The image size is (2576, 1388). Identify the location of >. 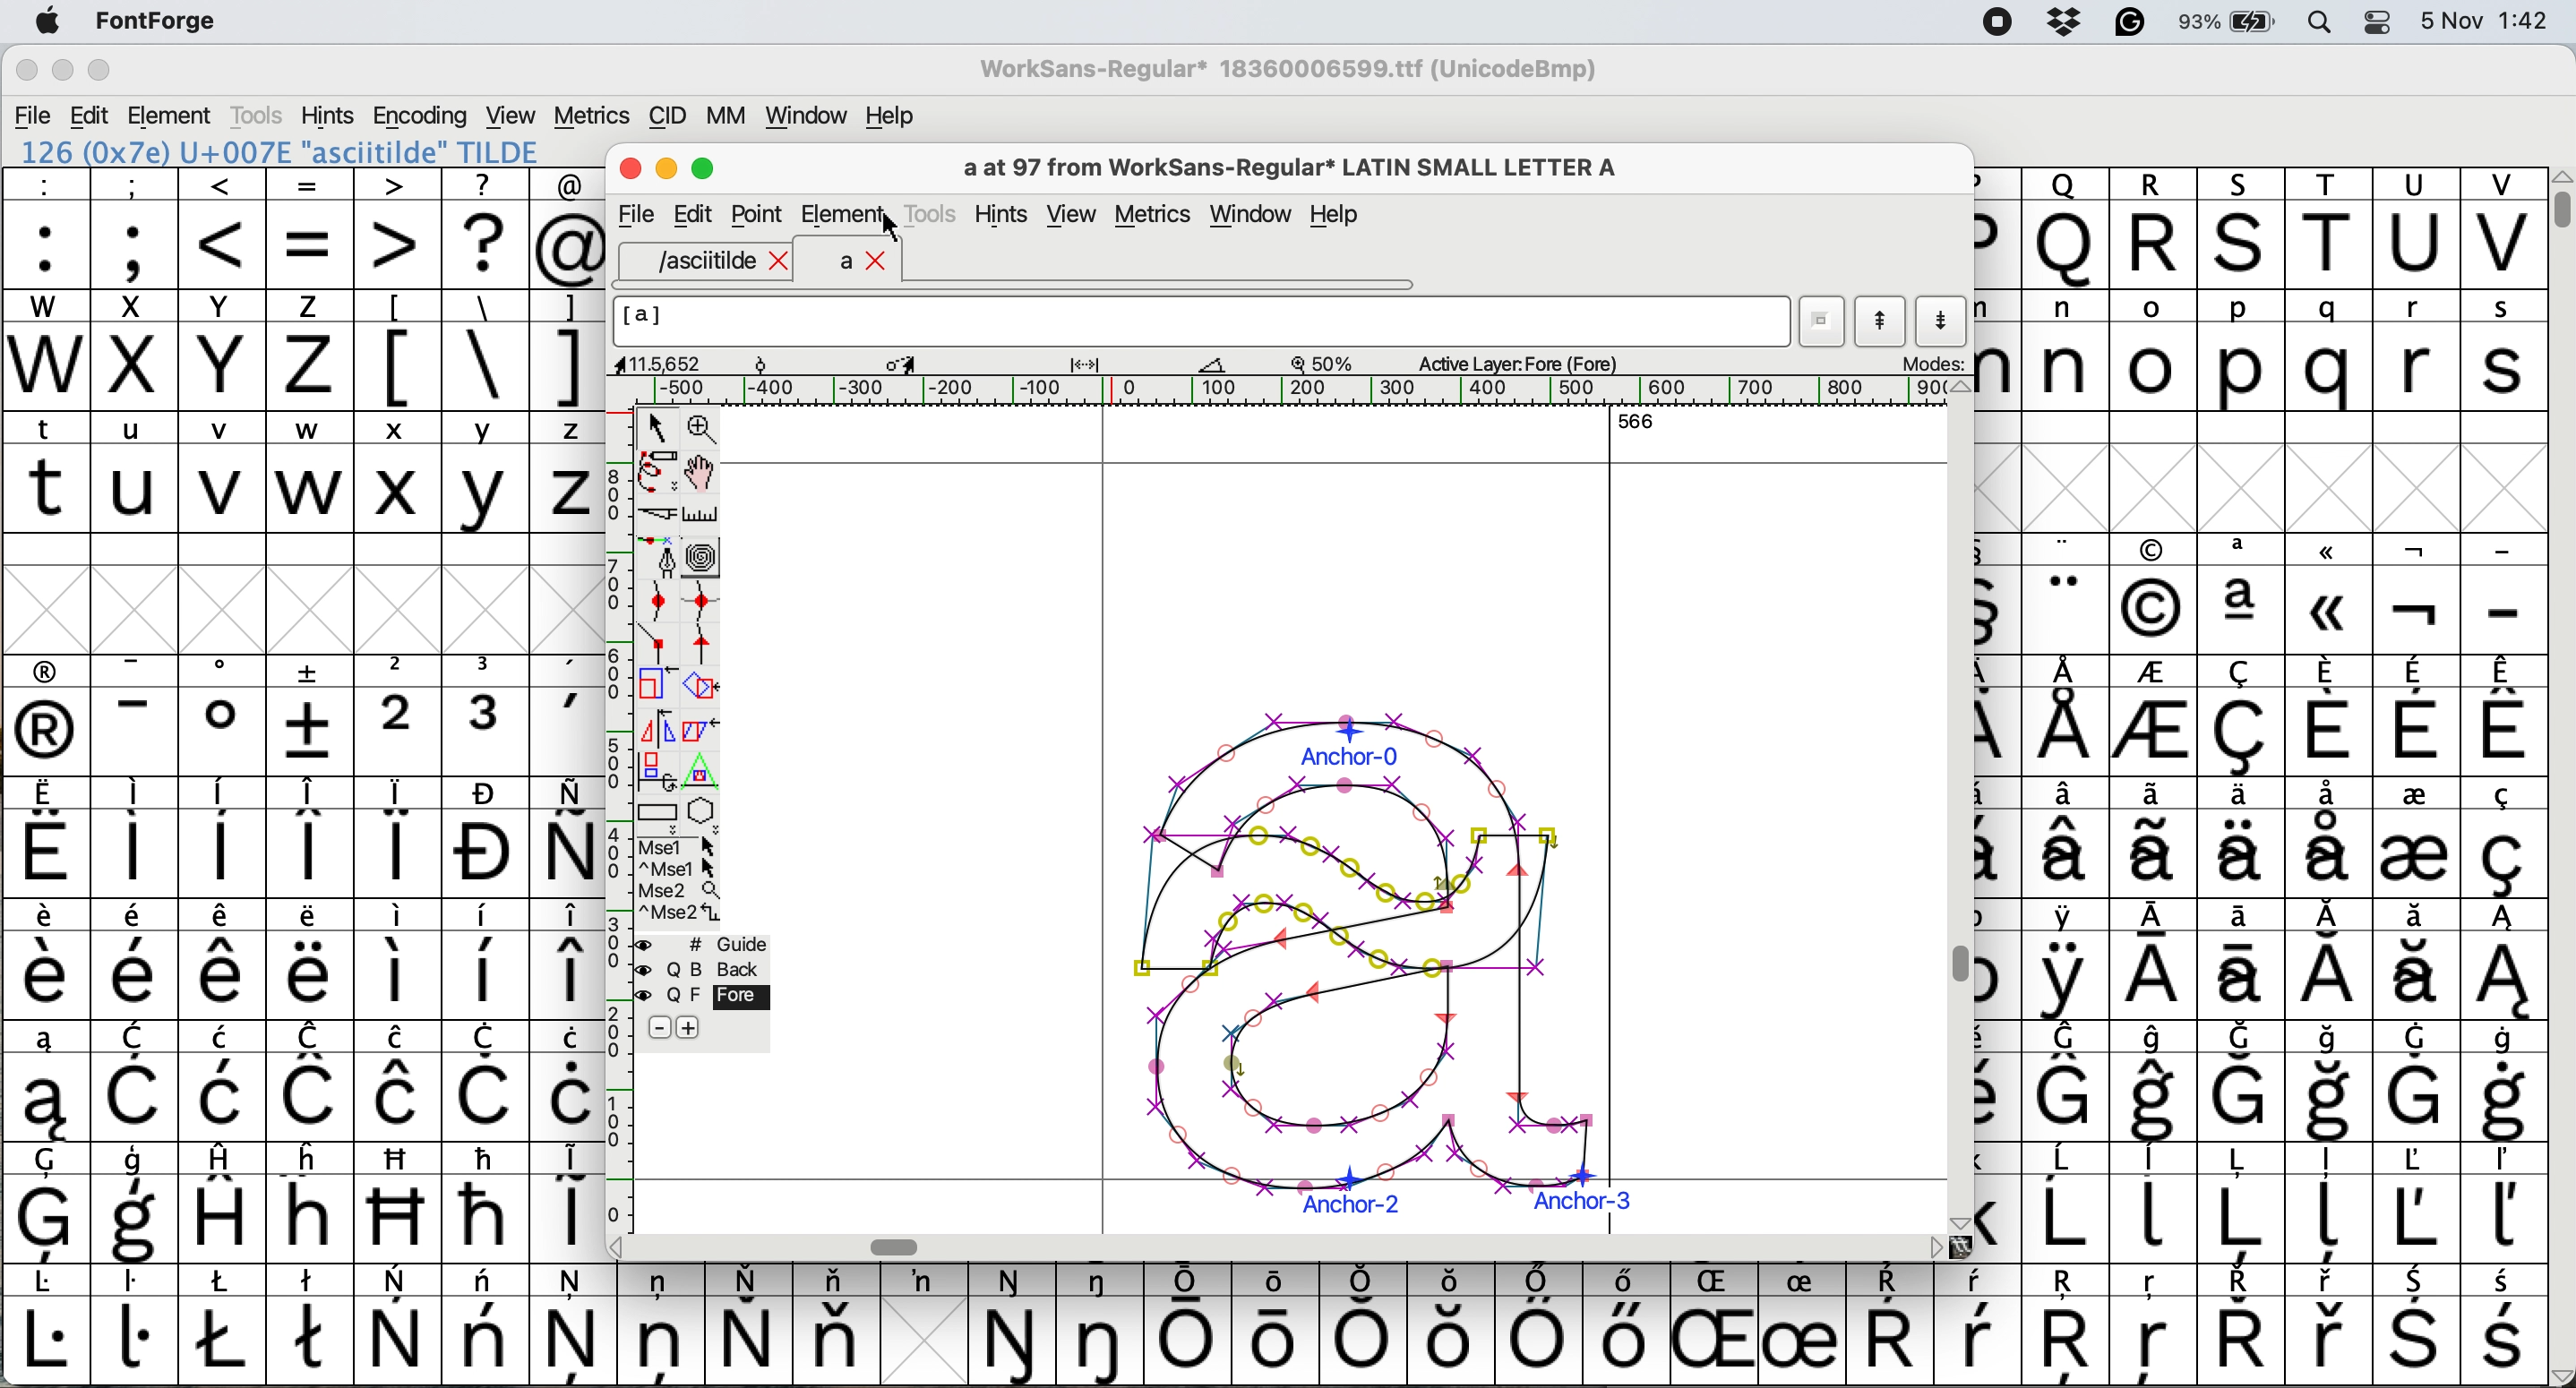
(399, 228).